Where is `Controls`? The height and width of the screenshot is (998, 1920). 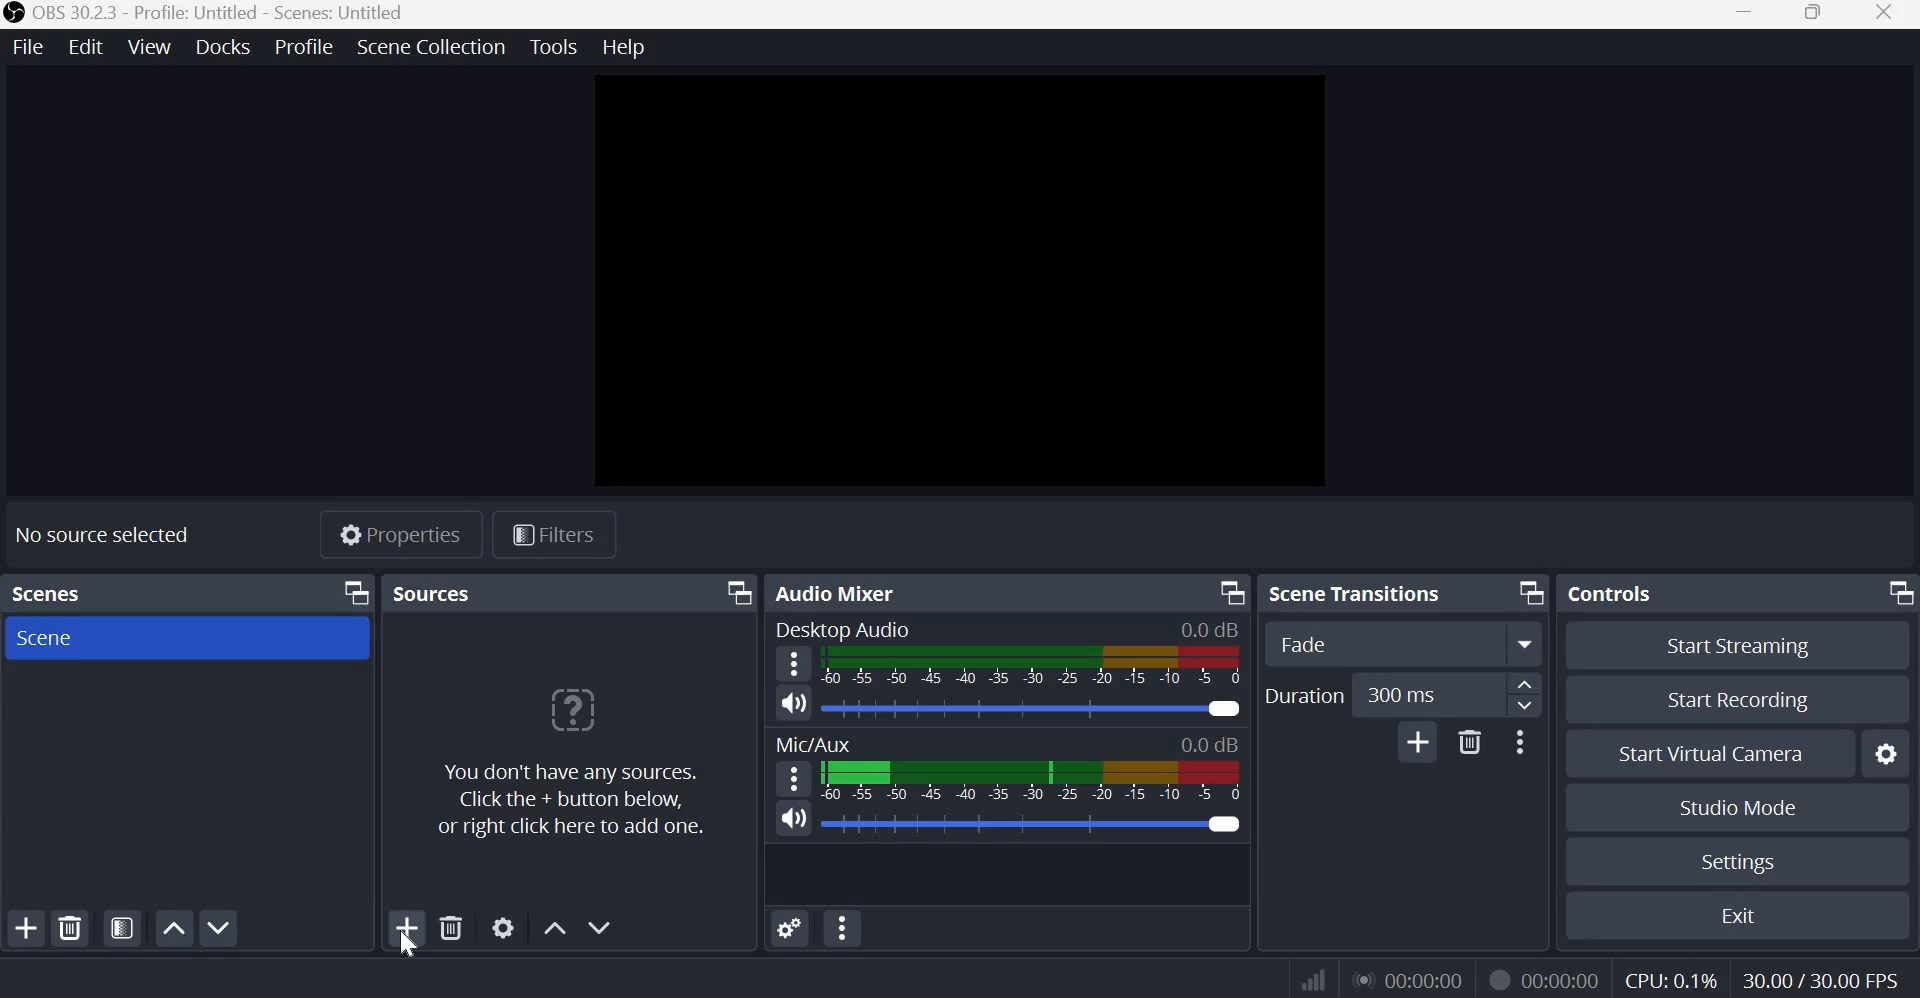 Controls is located at coordinates (1611, 594).